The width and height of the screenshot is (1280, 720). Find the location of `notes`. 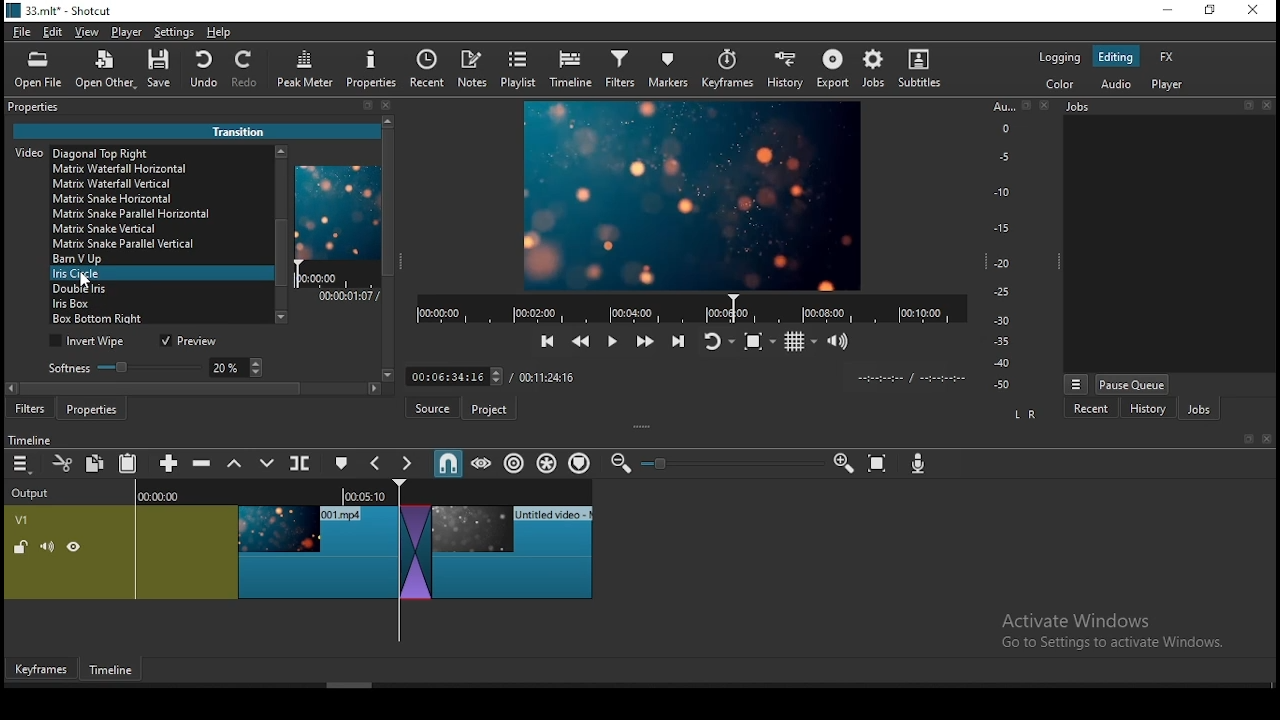

notes is located at coordinates (475, 69).